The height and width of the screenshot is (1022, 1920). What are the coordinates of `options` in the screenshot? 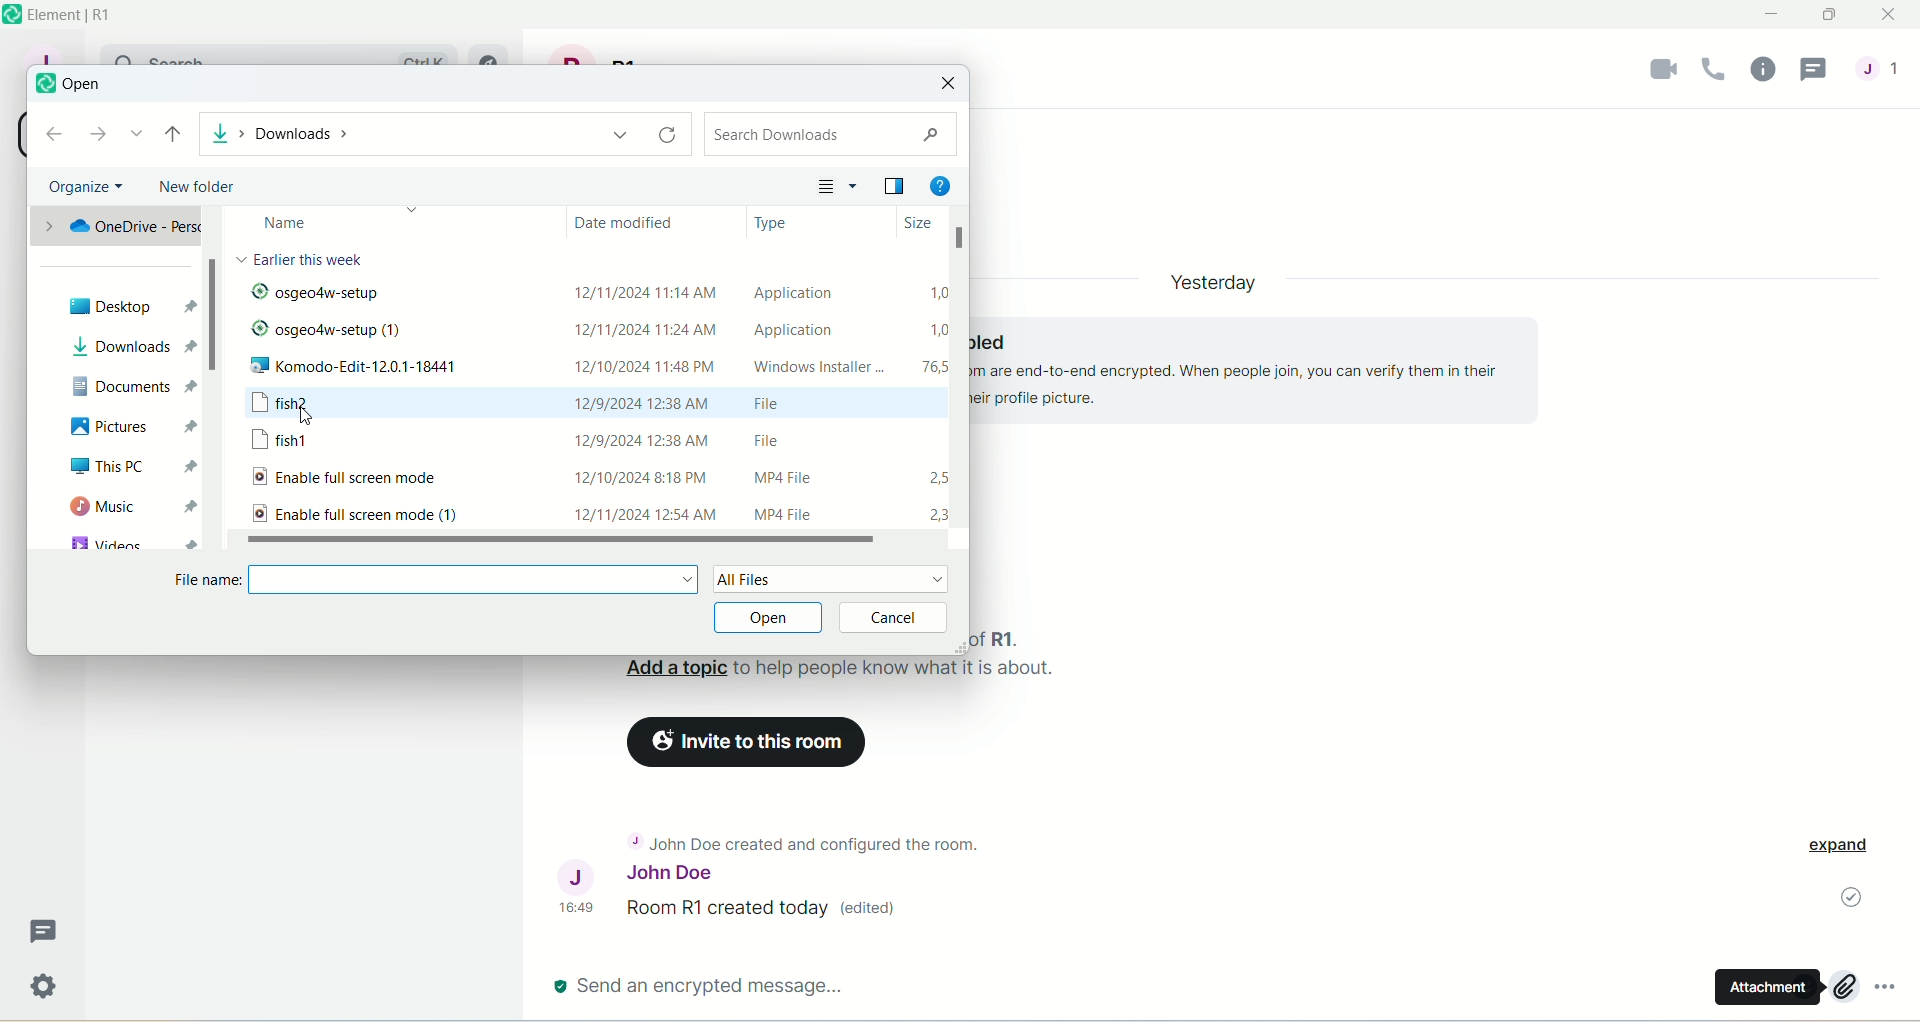 It's located at (1894, 994).